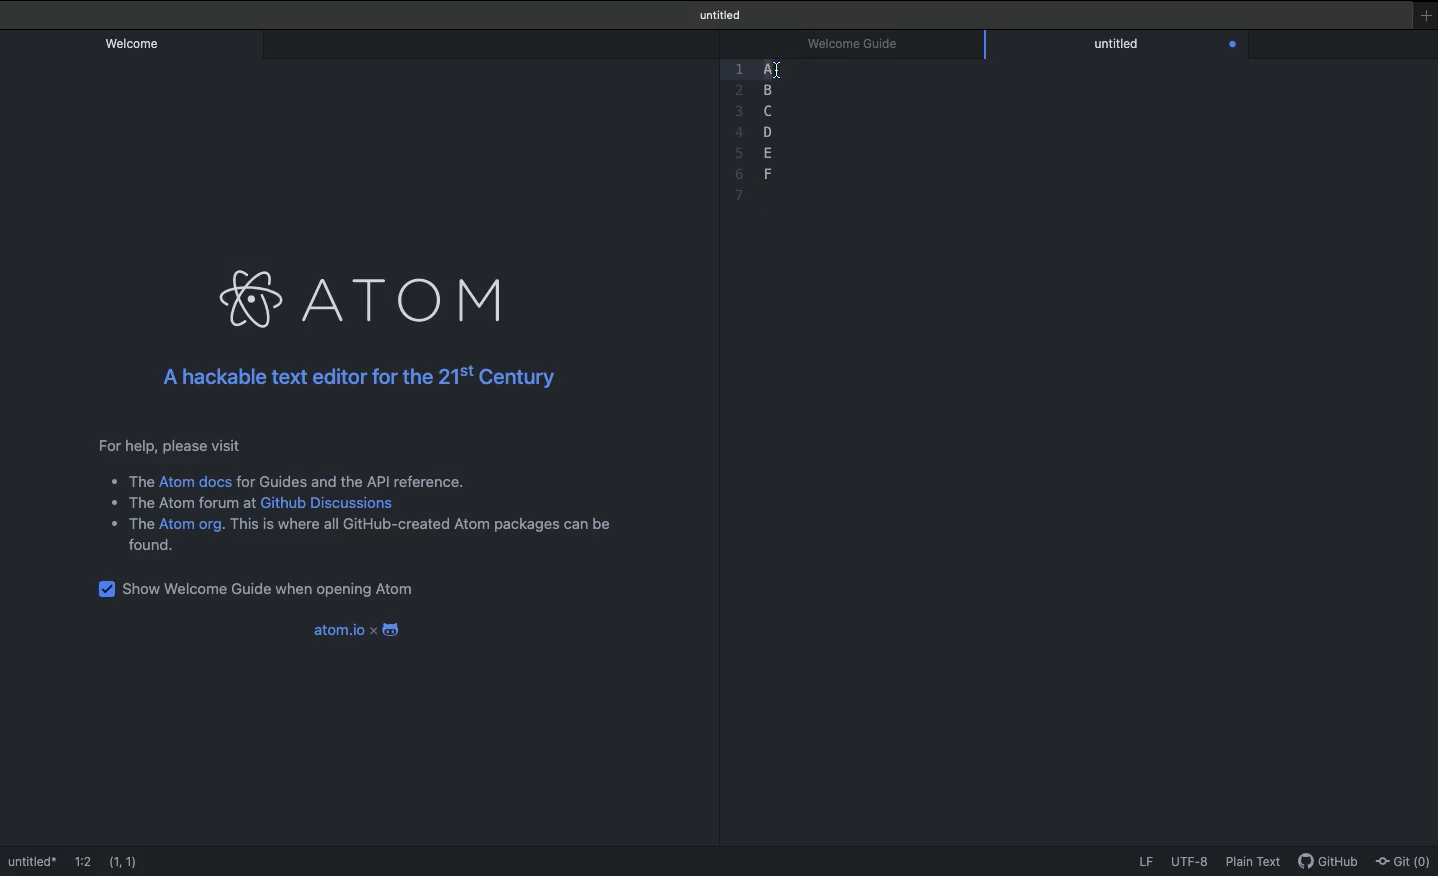 This screenshot has width=1438, height=876. What do you see at coordinates (771, 109) in the screenshot?
I see `c` at bounding box center [771, 109].